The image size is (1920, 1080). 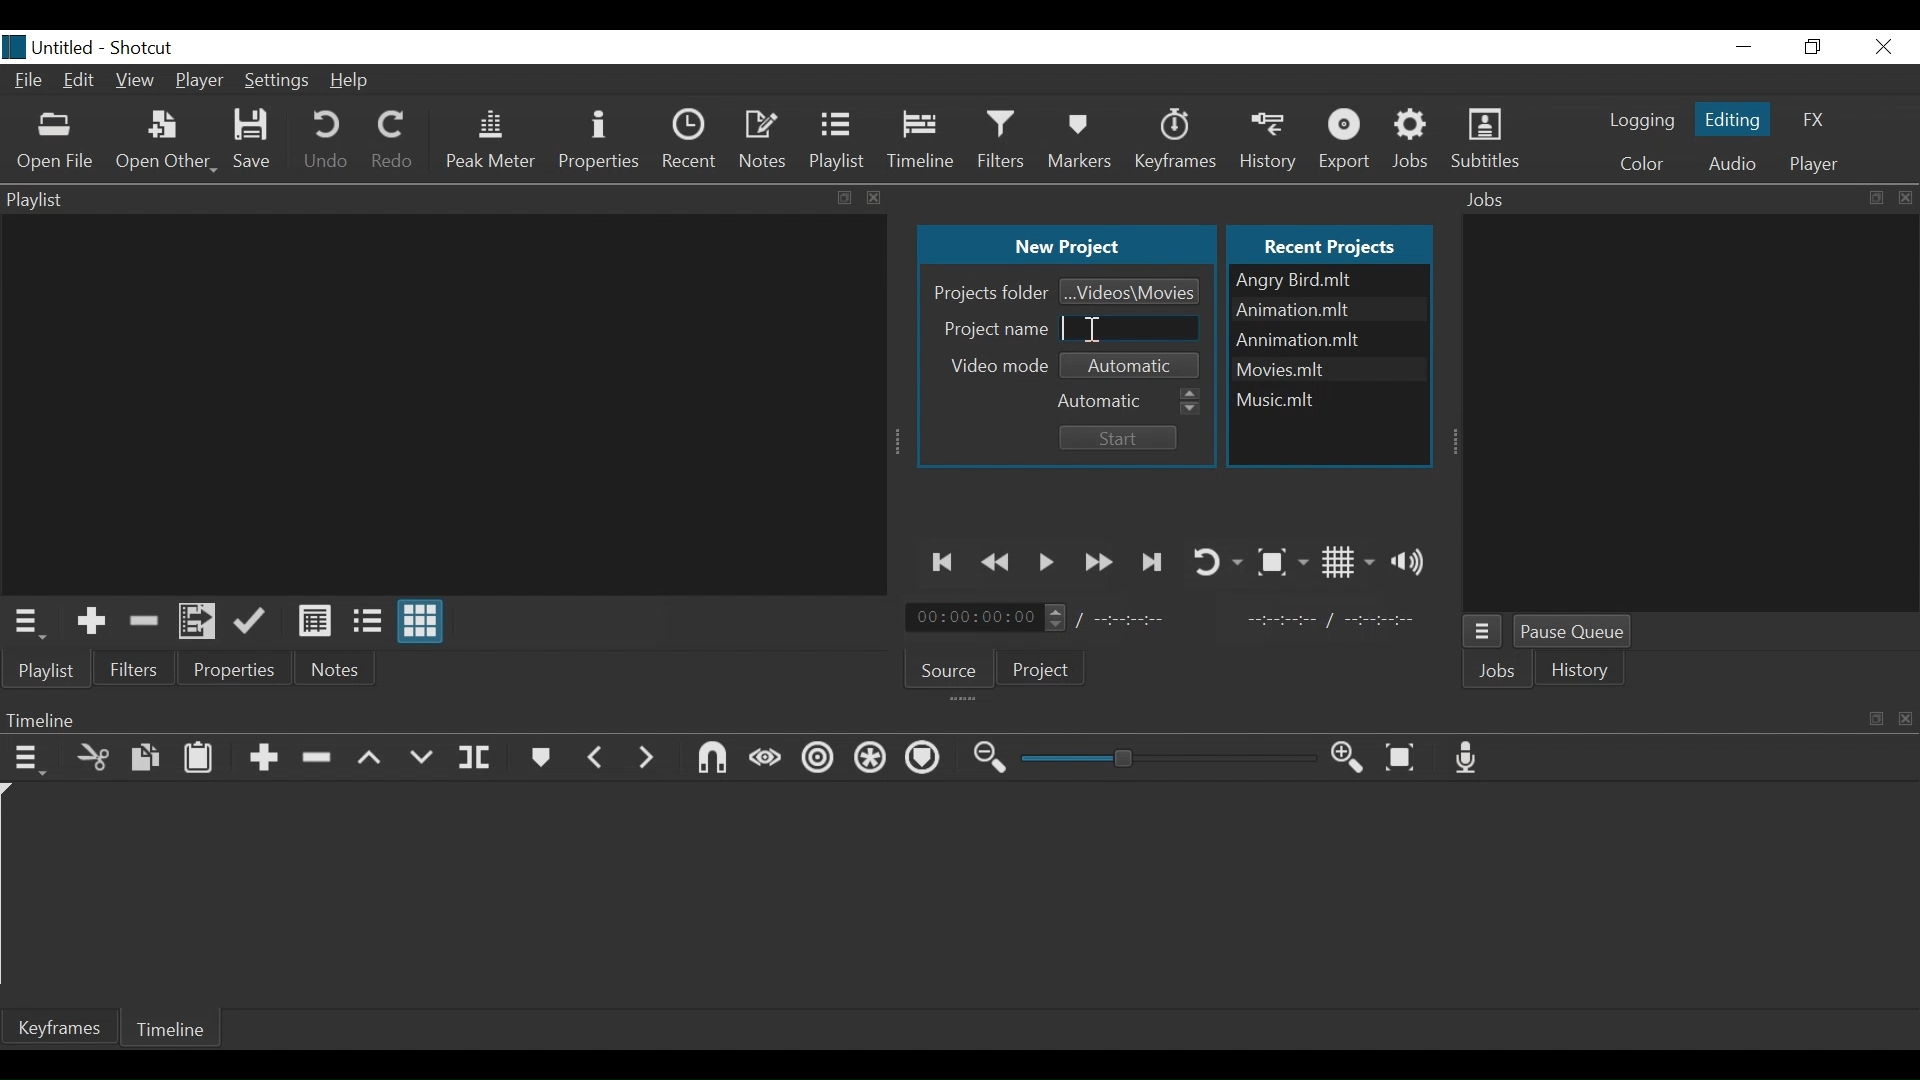 I want to click on Pause Queue, so click(x=1580, y=634).